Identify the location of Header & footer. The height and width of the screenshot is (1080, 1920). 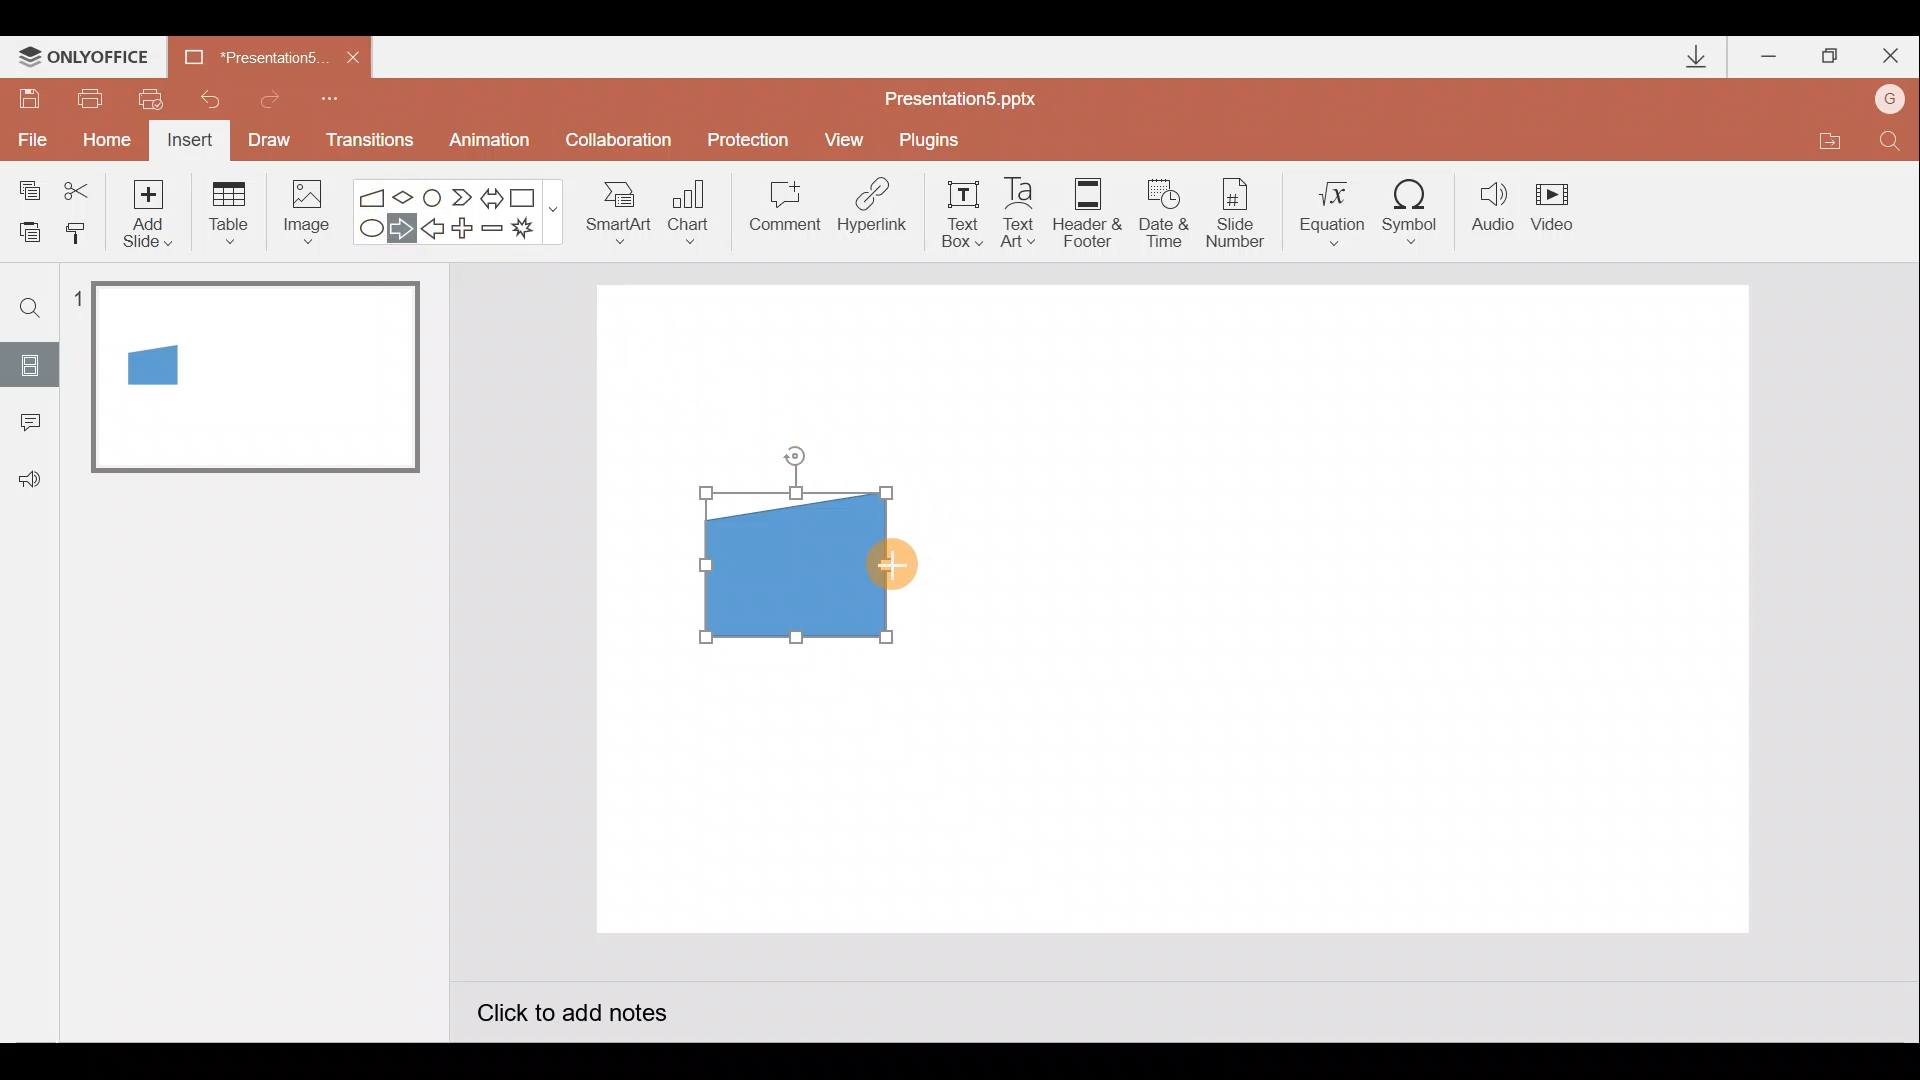
(1086, 211).